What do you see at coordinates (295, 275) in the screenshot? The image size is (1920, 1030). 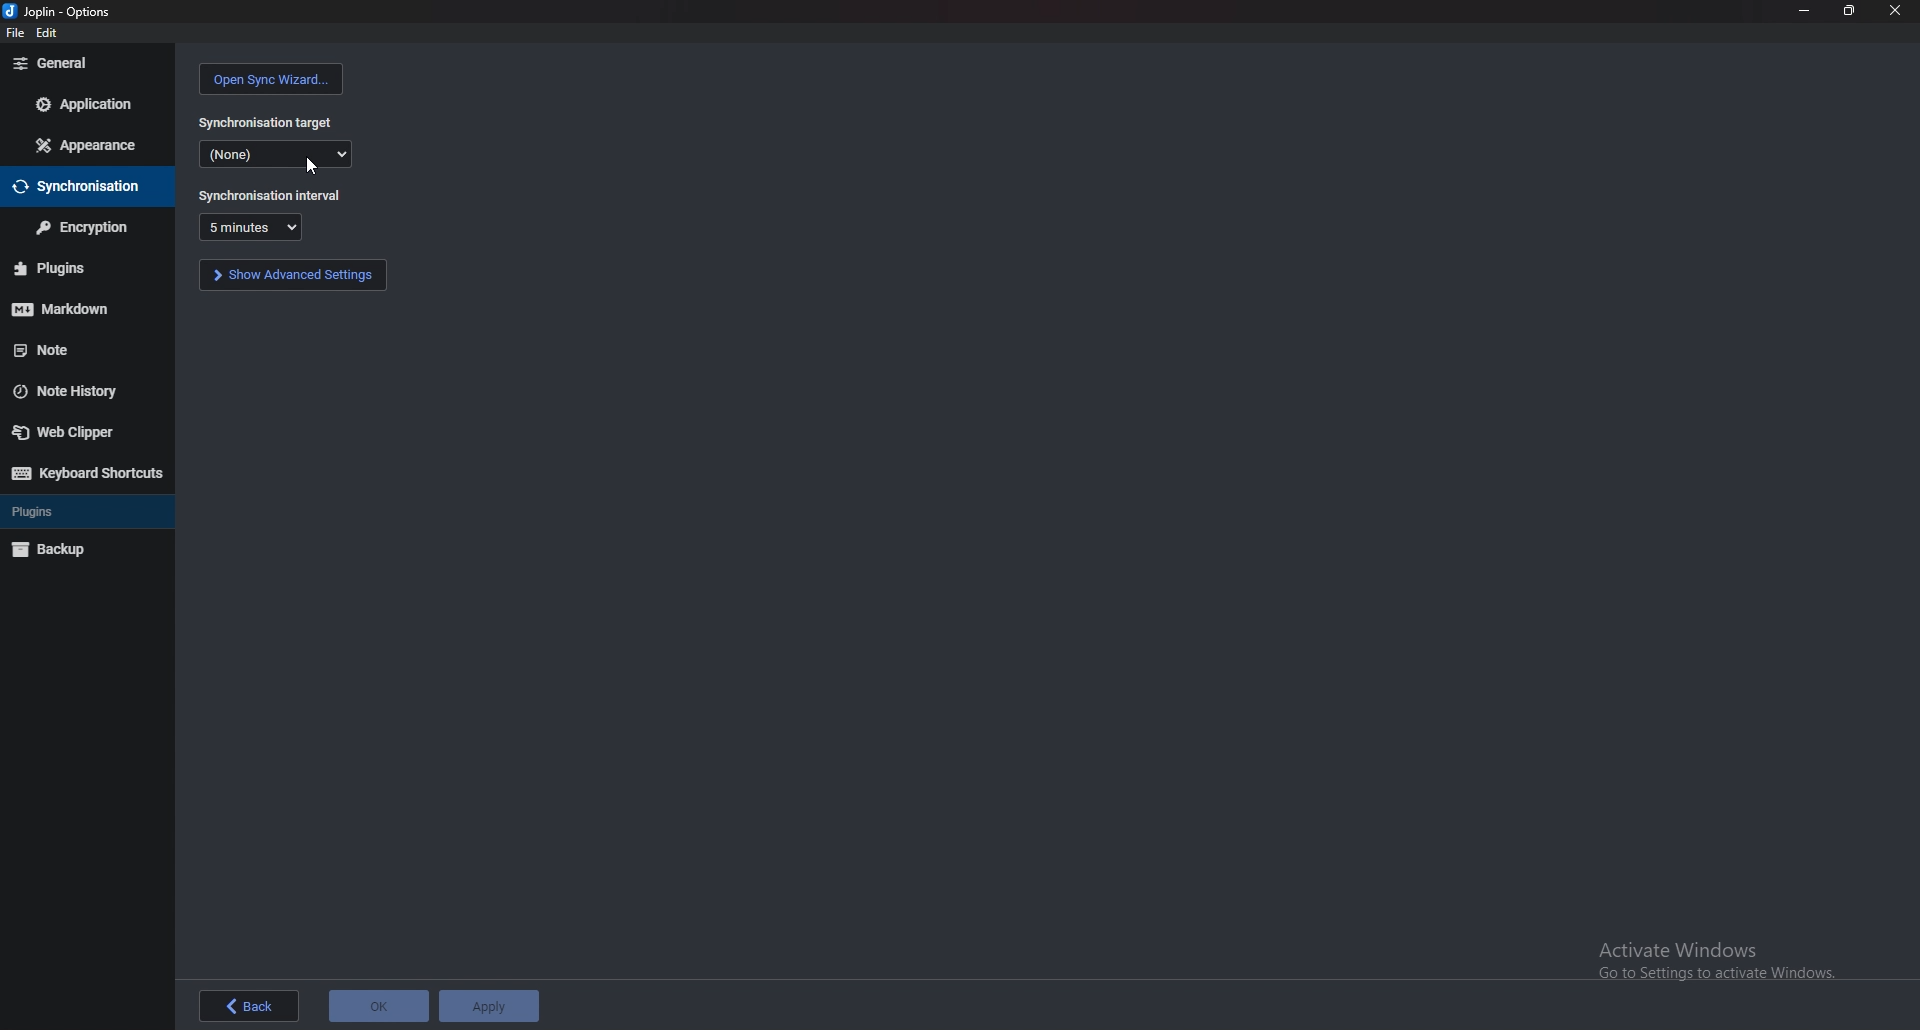 I see `show advanced` at bounding box center [295, 275].